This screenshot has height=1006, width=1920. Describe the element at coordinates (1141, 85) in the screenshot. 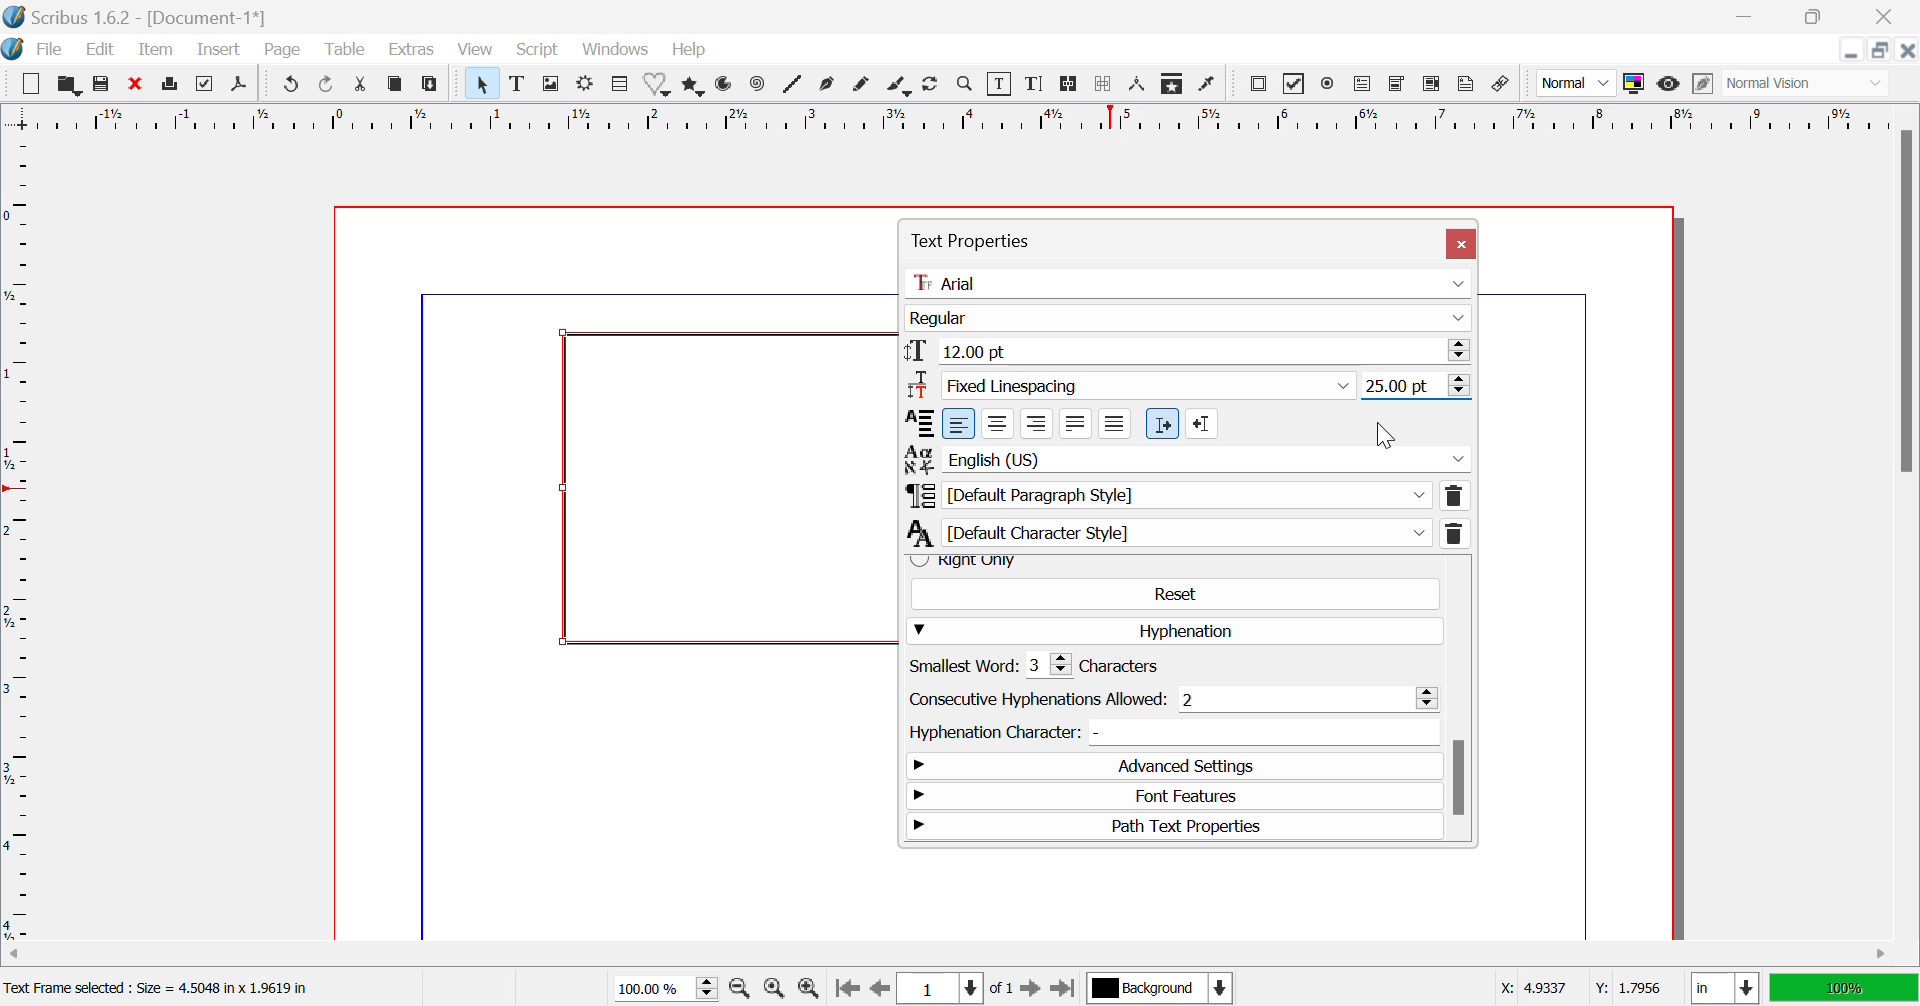

I see `Measurements` at that location.